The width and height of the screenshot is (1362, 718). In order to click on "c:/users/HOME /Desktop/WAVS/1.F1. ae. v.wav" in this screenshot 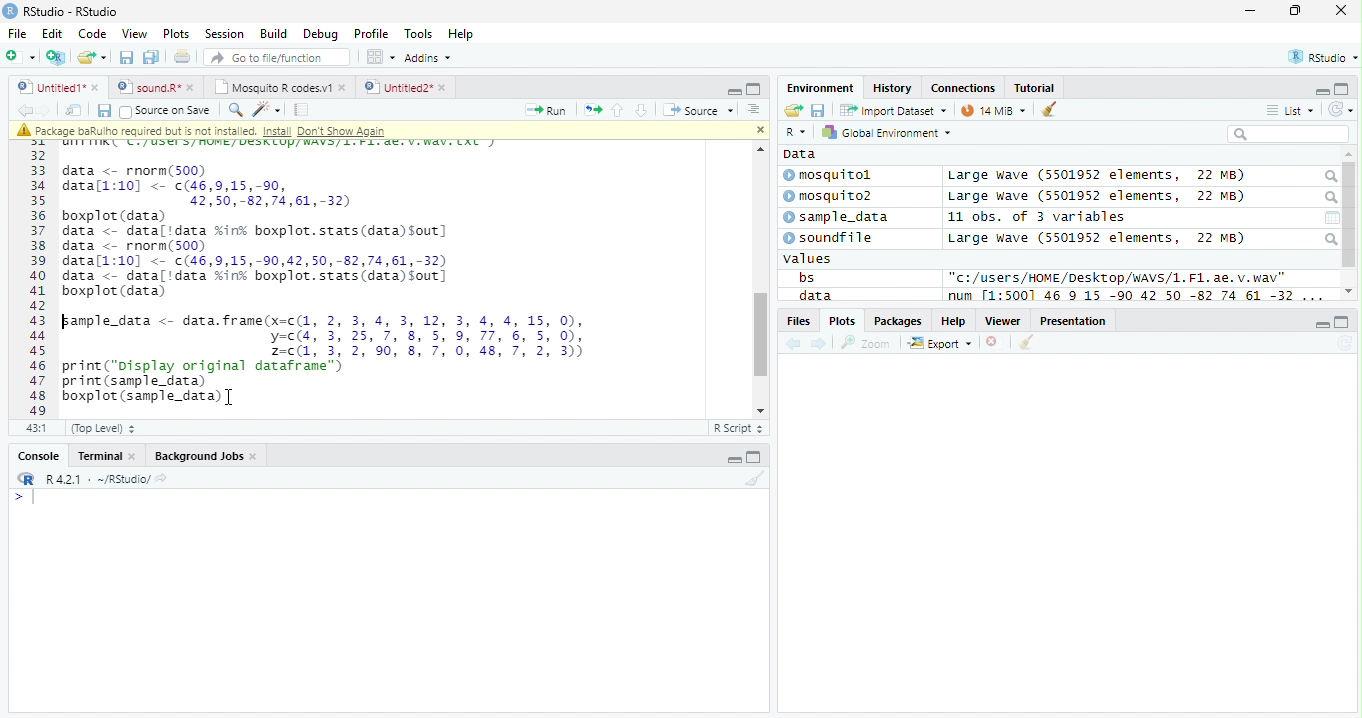, I will do `click(1118, 277)`.